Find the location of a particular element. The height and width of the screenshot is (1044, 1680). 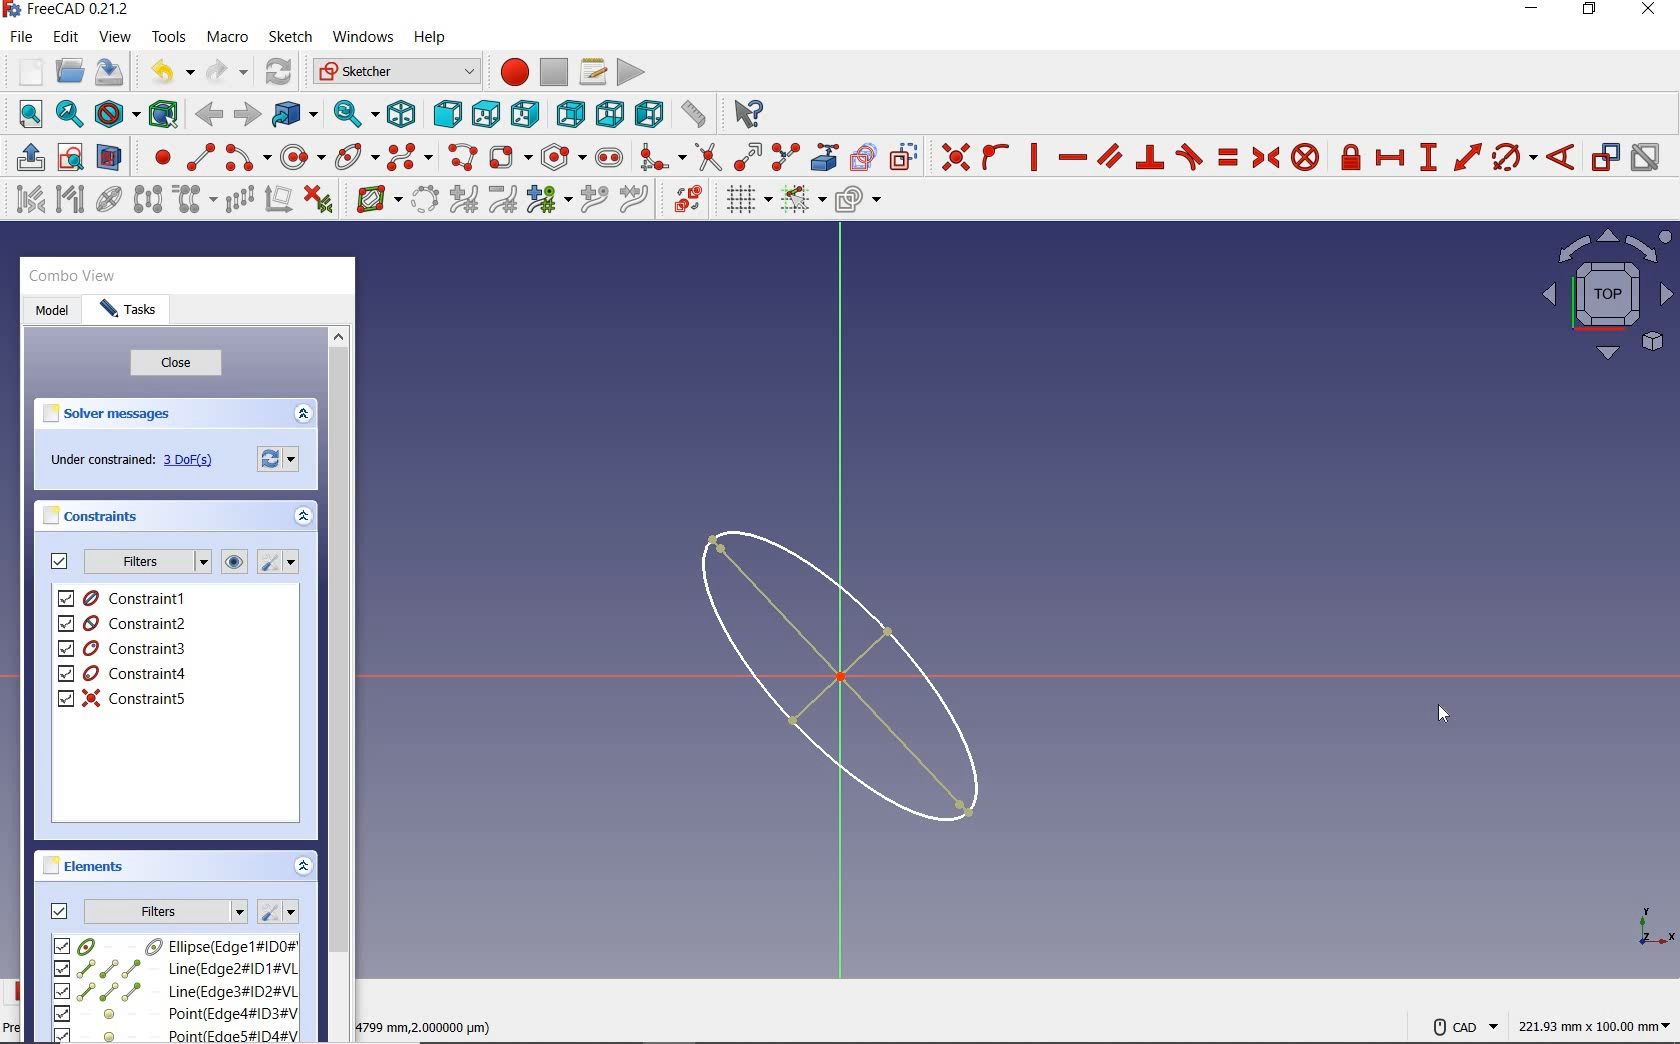

insert knot is located at coordinates (595, 200).